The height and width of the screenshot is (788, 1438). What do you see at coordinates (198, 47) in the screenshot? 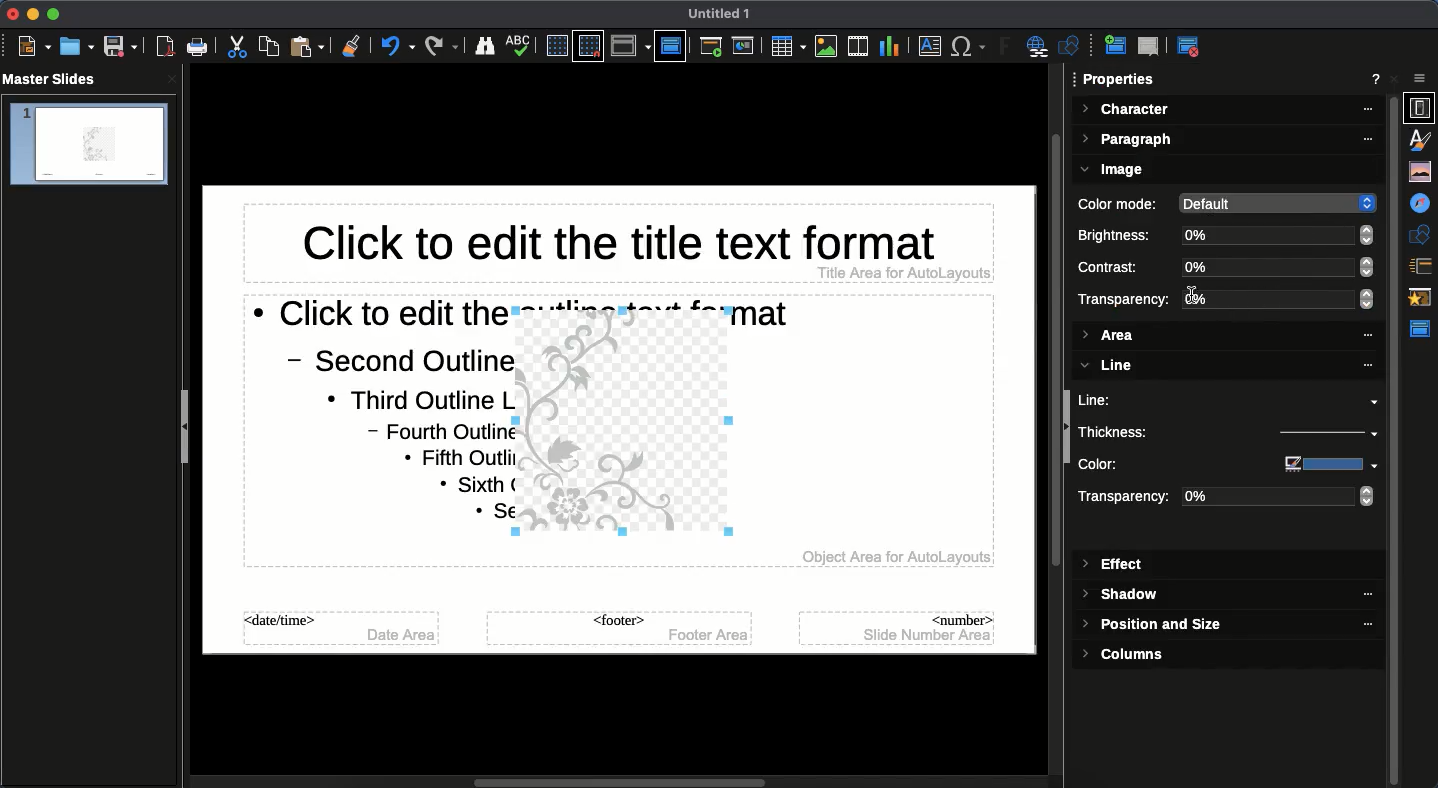
I see `Print` at bounding box center [198, 47].